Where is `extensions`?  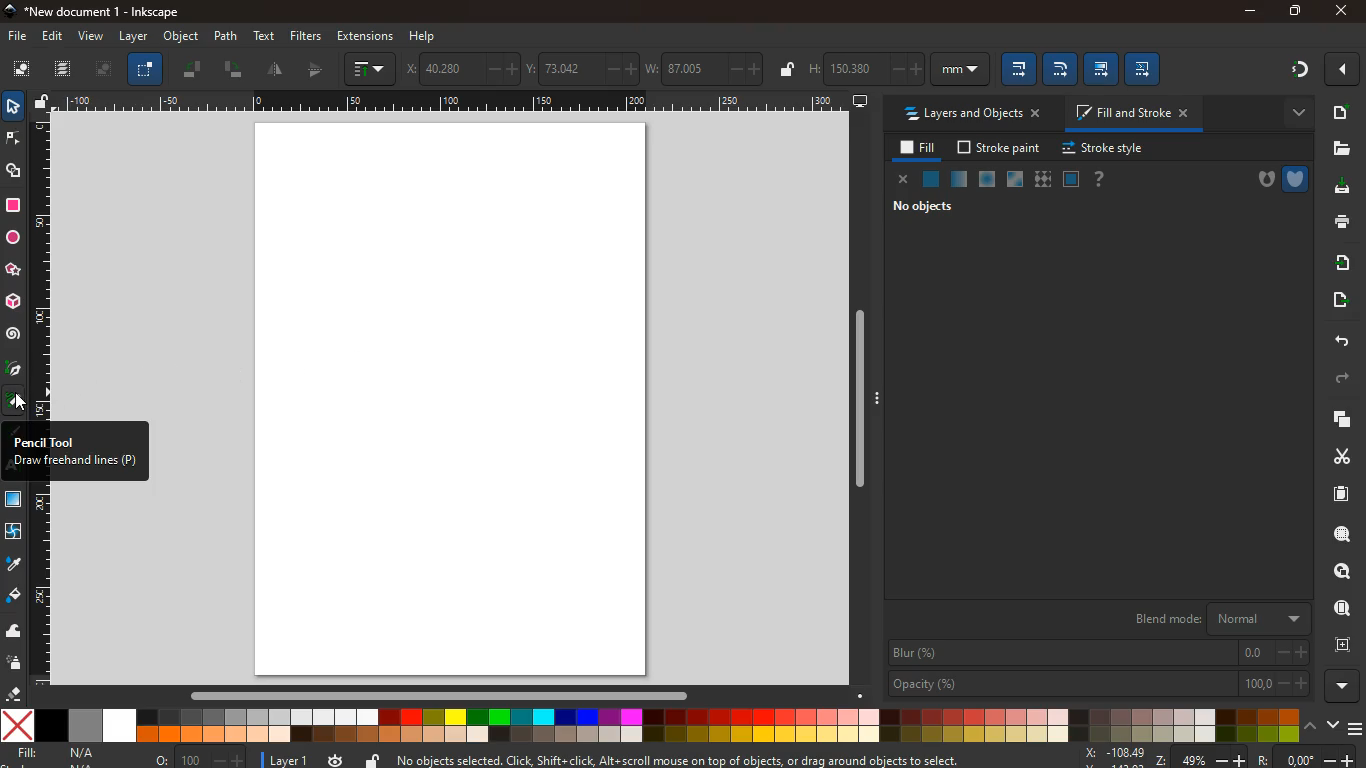
extensions is located at coordinates (365, 35).